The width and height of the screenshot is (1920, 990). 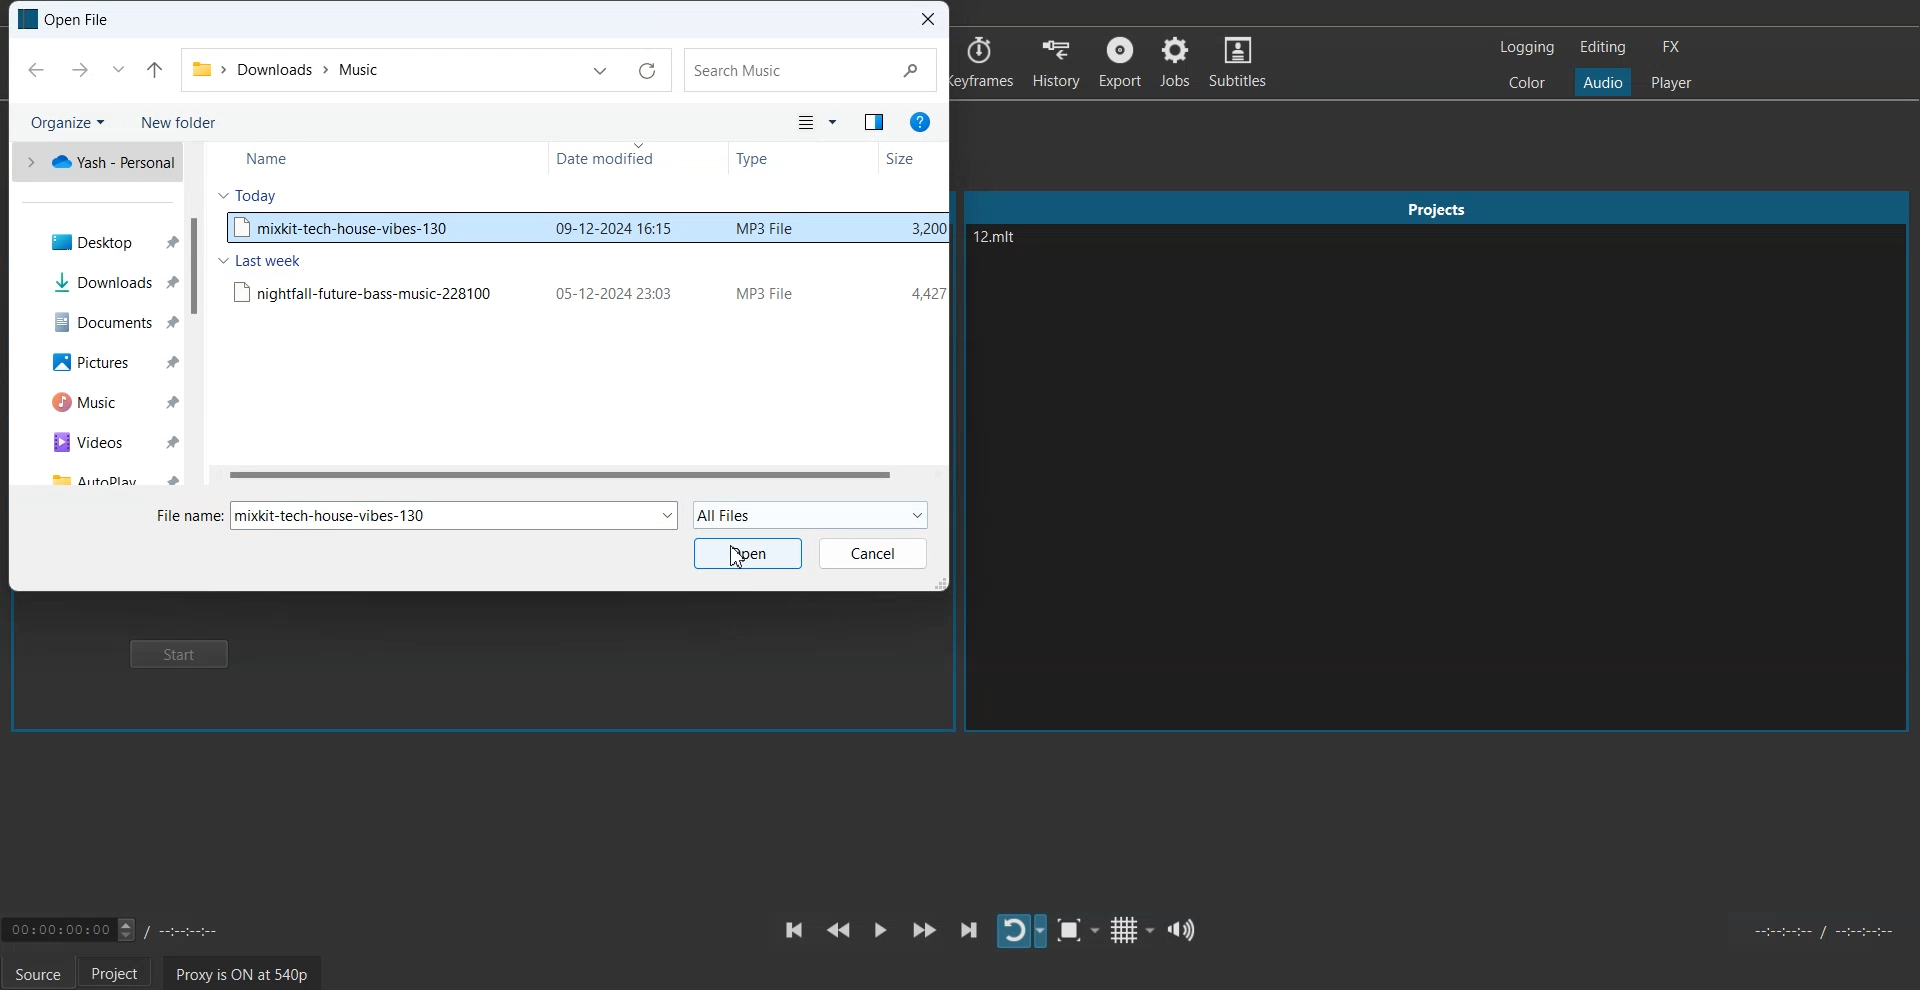 What do you see at coordinates (94, 321) in the screenshot?
I see `Documents` at bounding box center [94, 321].